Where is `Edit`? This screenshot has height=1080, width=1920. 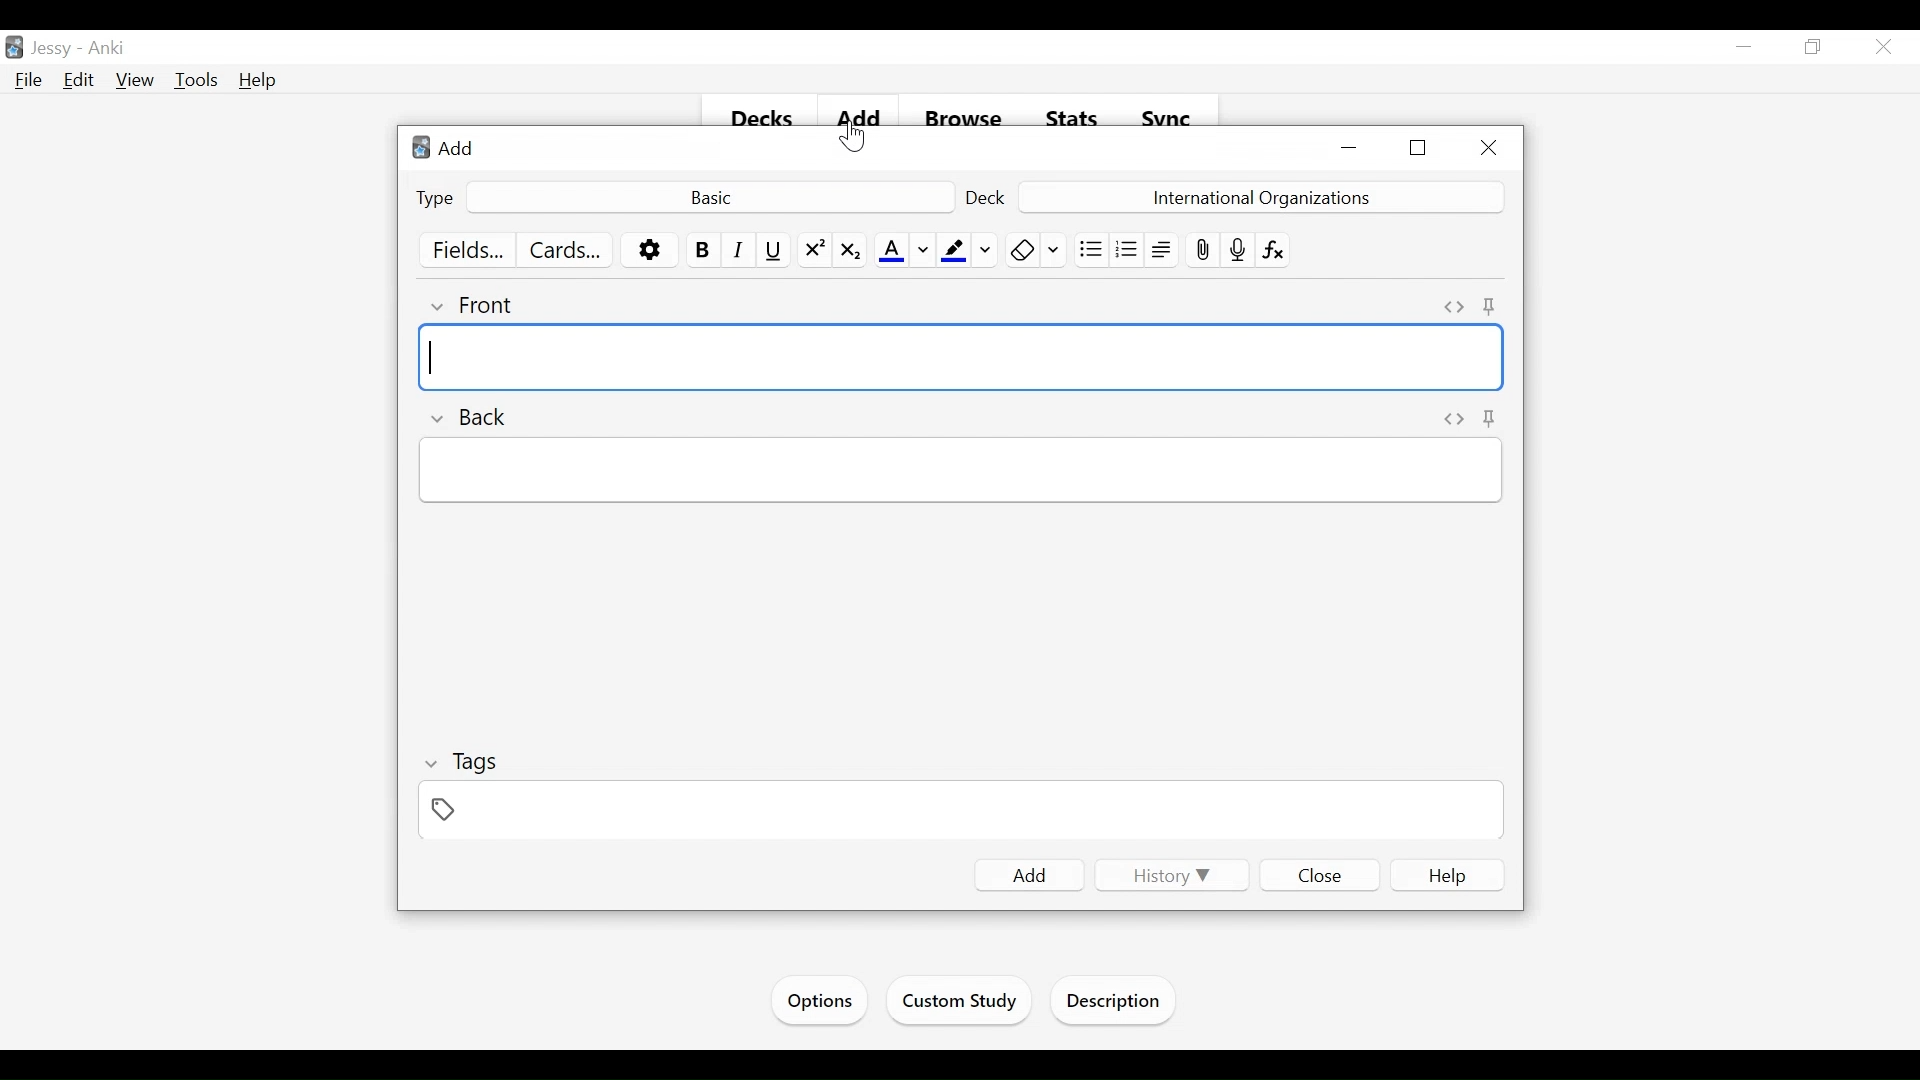 Edit is located at coordinates (80, 79).